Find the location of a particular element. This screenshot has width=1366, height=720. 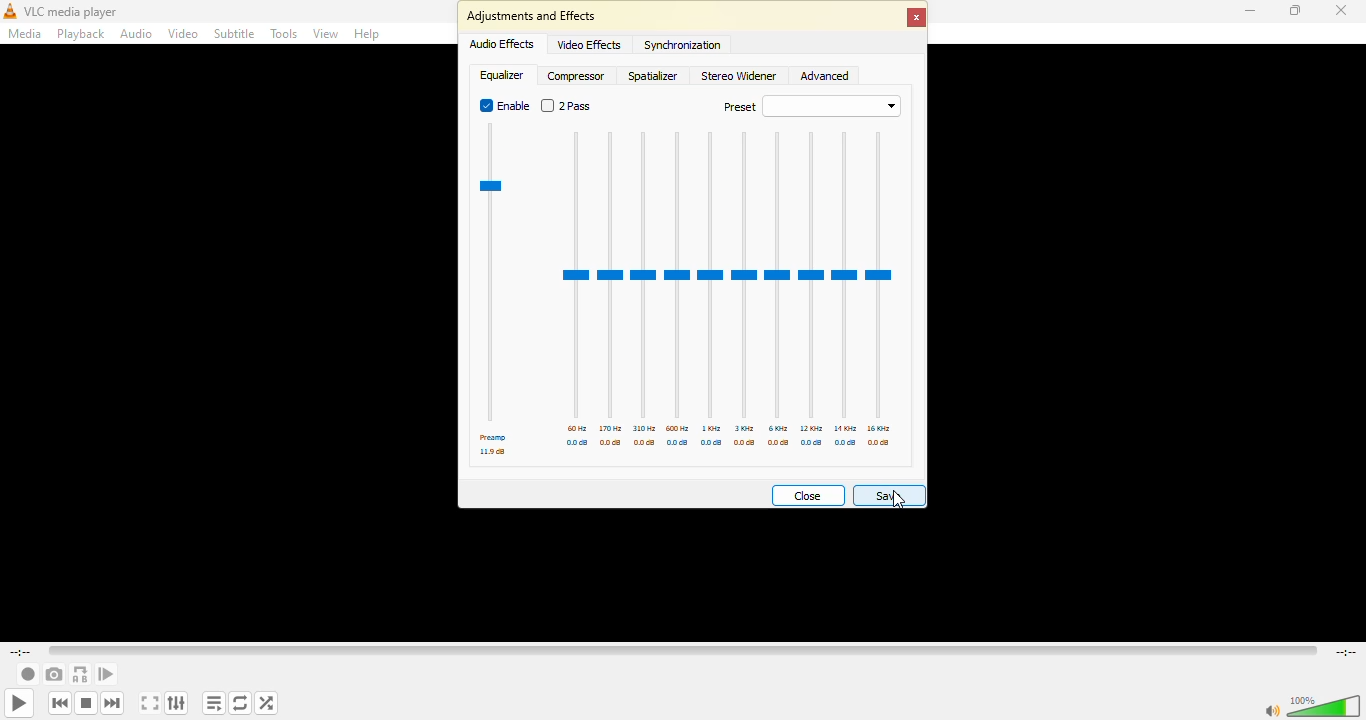

vlc media player is located at coordinates (61, 12).